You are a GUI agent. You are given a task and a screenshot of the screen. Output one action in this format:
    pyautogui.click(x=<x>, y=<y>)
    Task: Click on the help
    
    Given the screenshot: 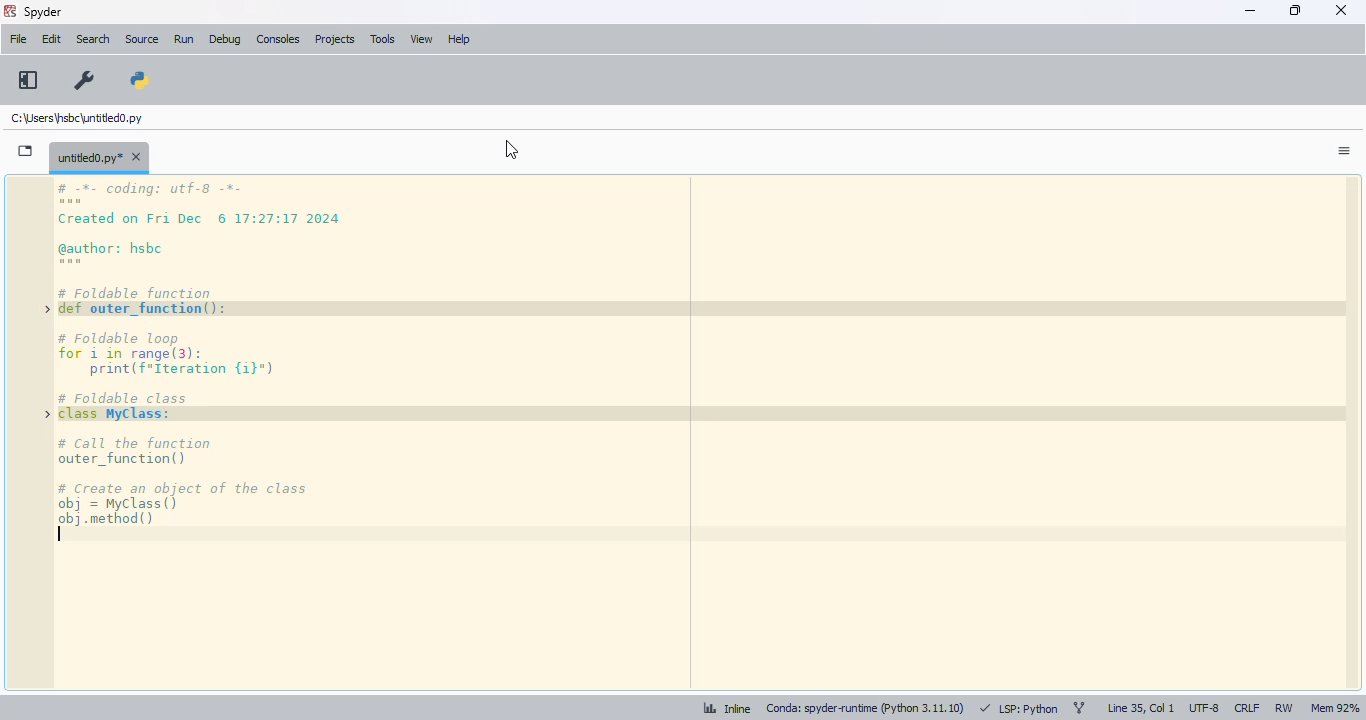 What is the action you would take?
    pyautogui.click(x=459, y=39)
    